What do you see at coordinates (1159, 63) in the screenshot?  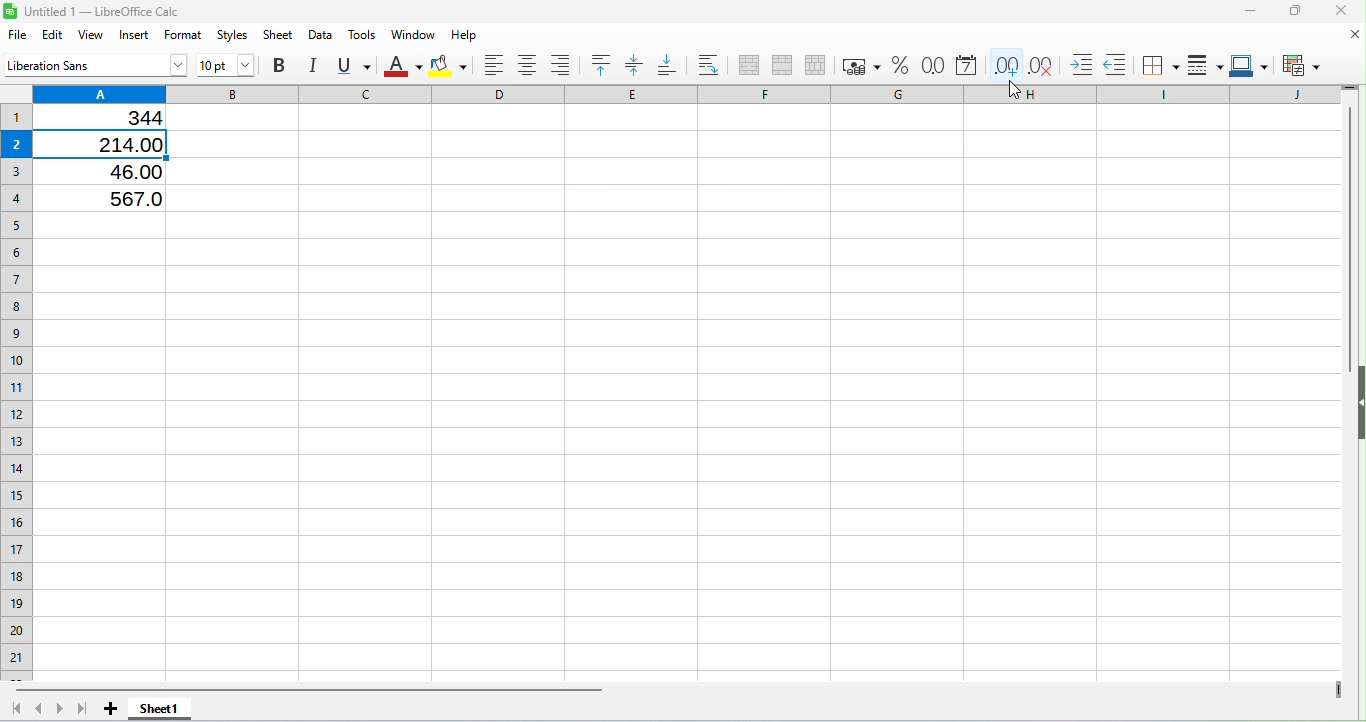 I see `Borders` at bounding box center [1159, 63].